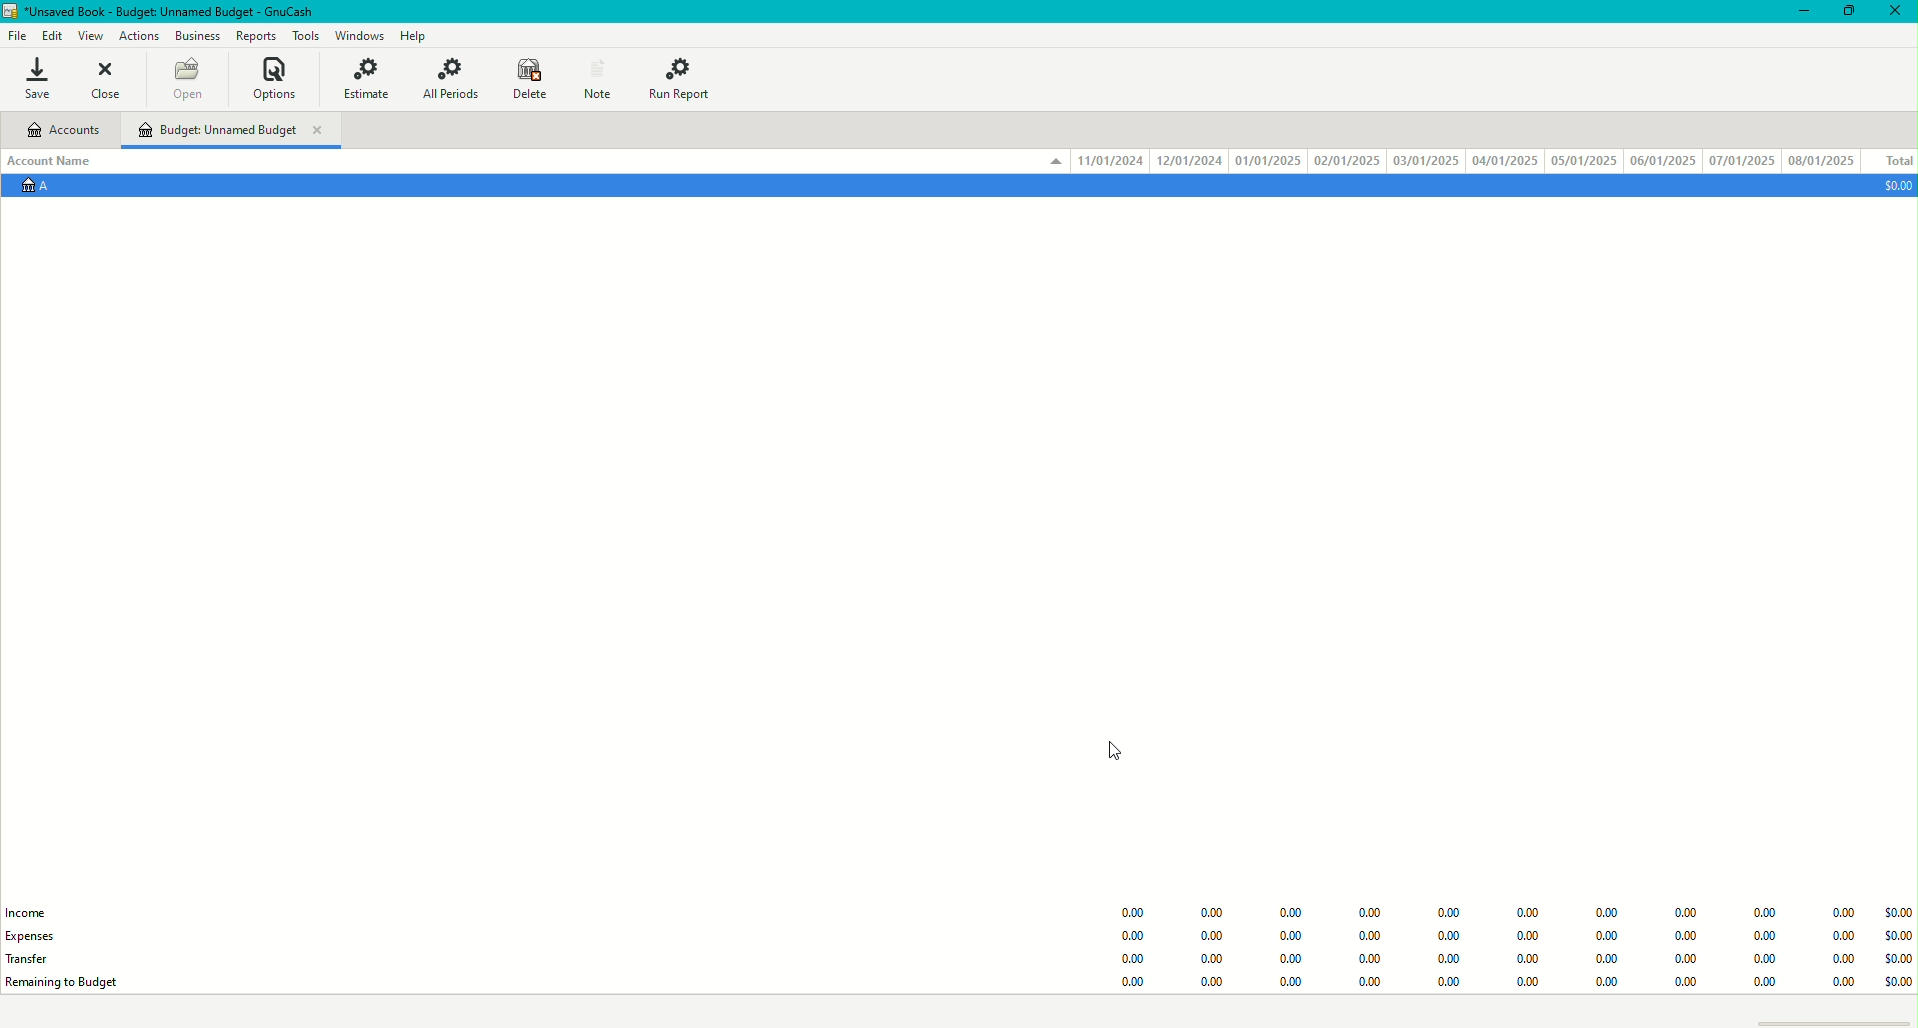 The image size is (1918, 1028). I want to click on Budget Data, so click(1417, 939).